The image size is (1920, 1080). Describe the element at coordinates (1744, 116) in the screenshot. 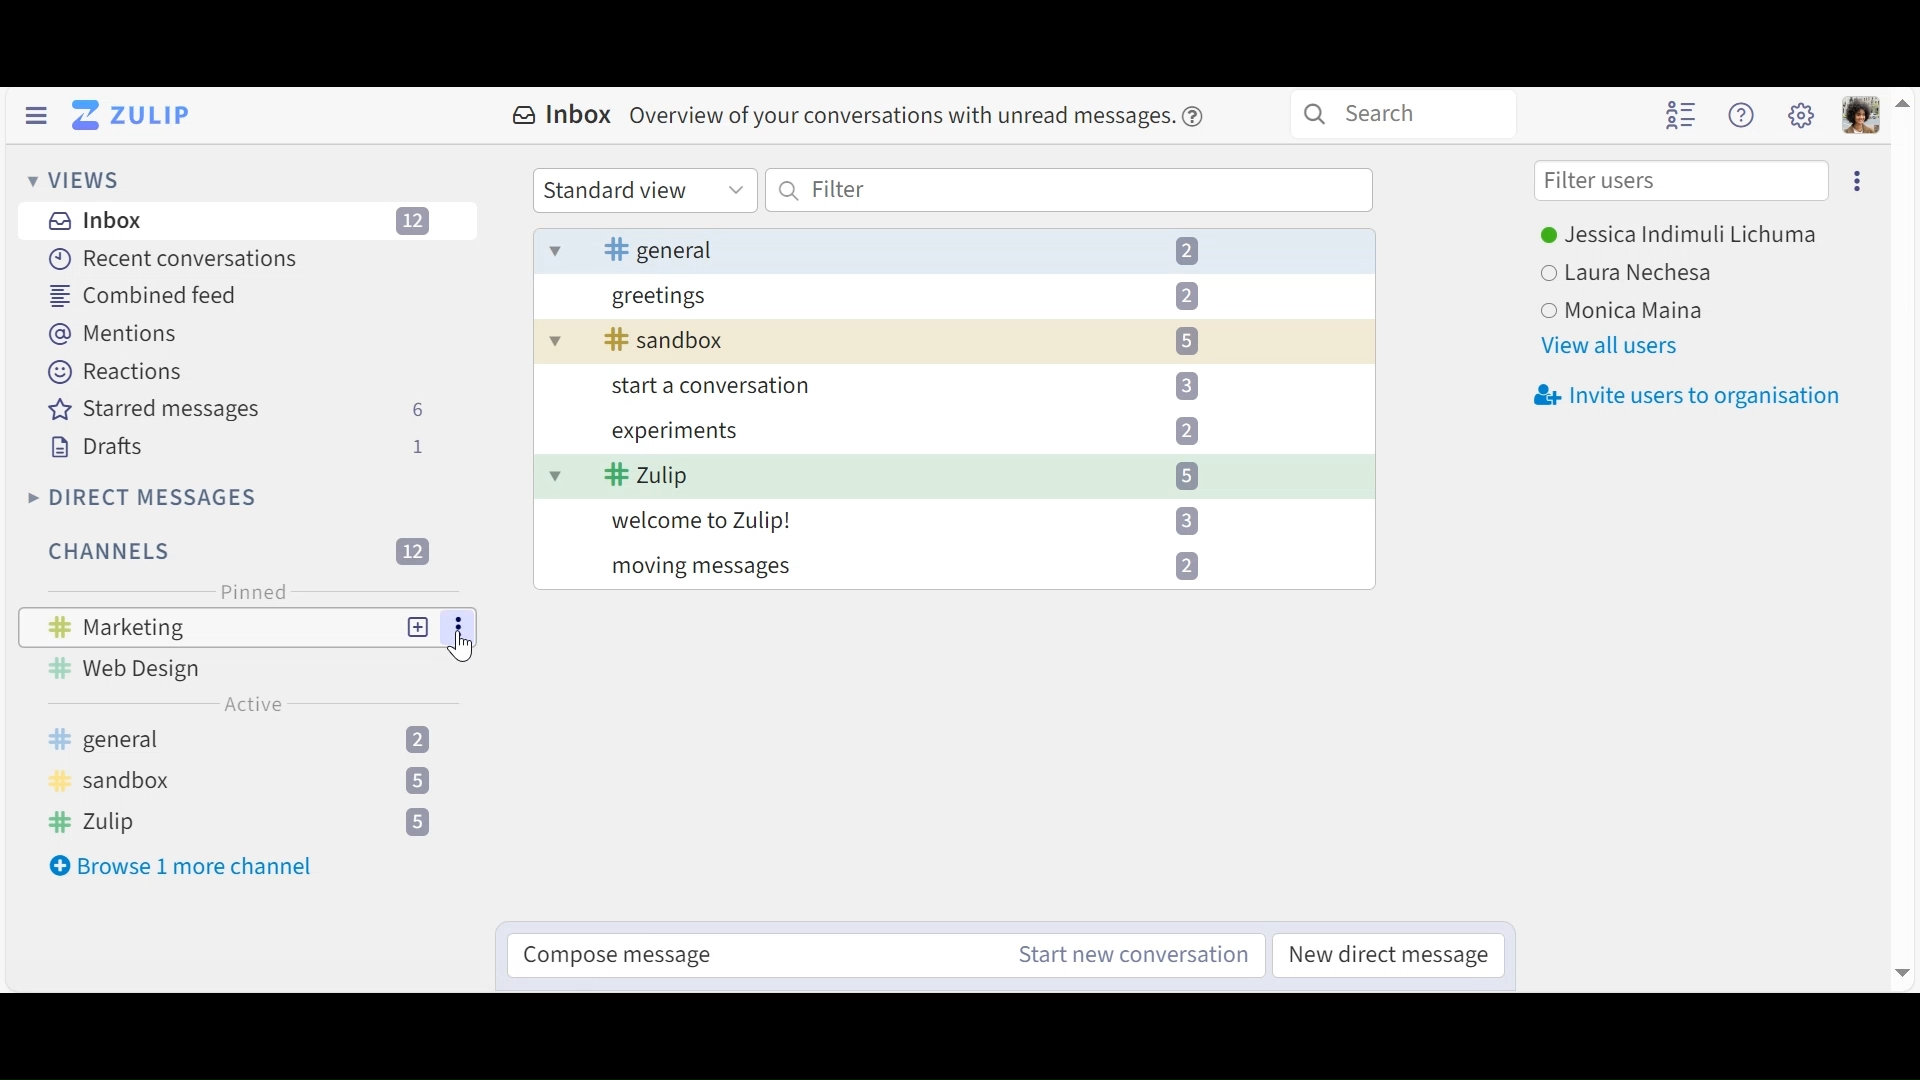

I see `Help menu` at that location.